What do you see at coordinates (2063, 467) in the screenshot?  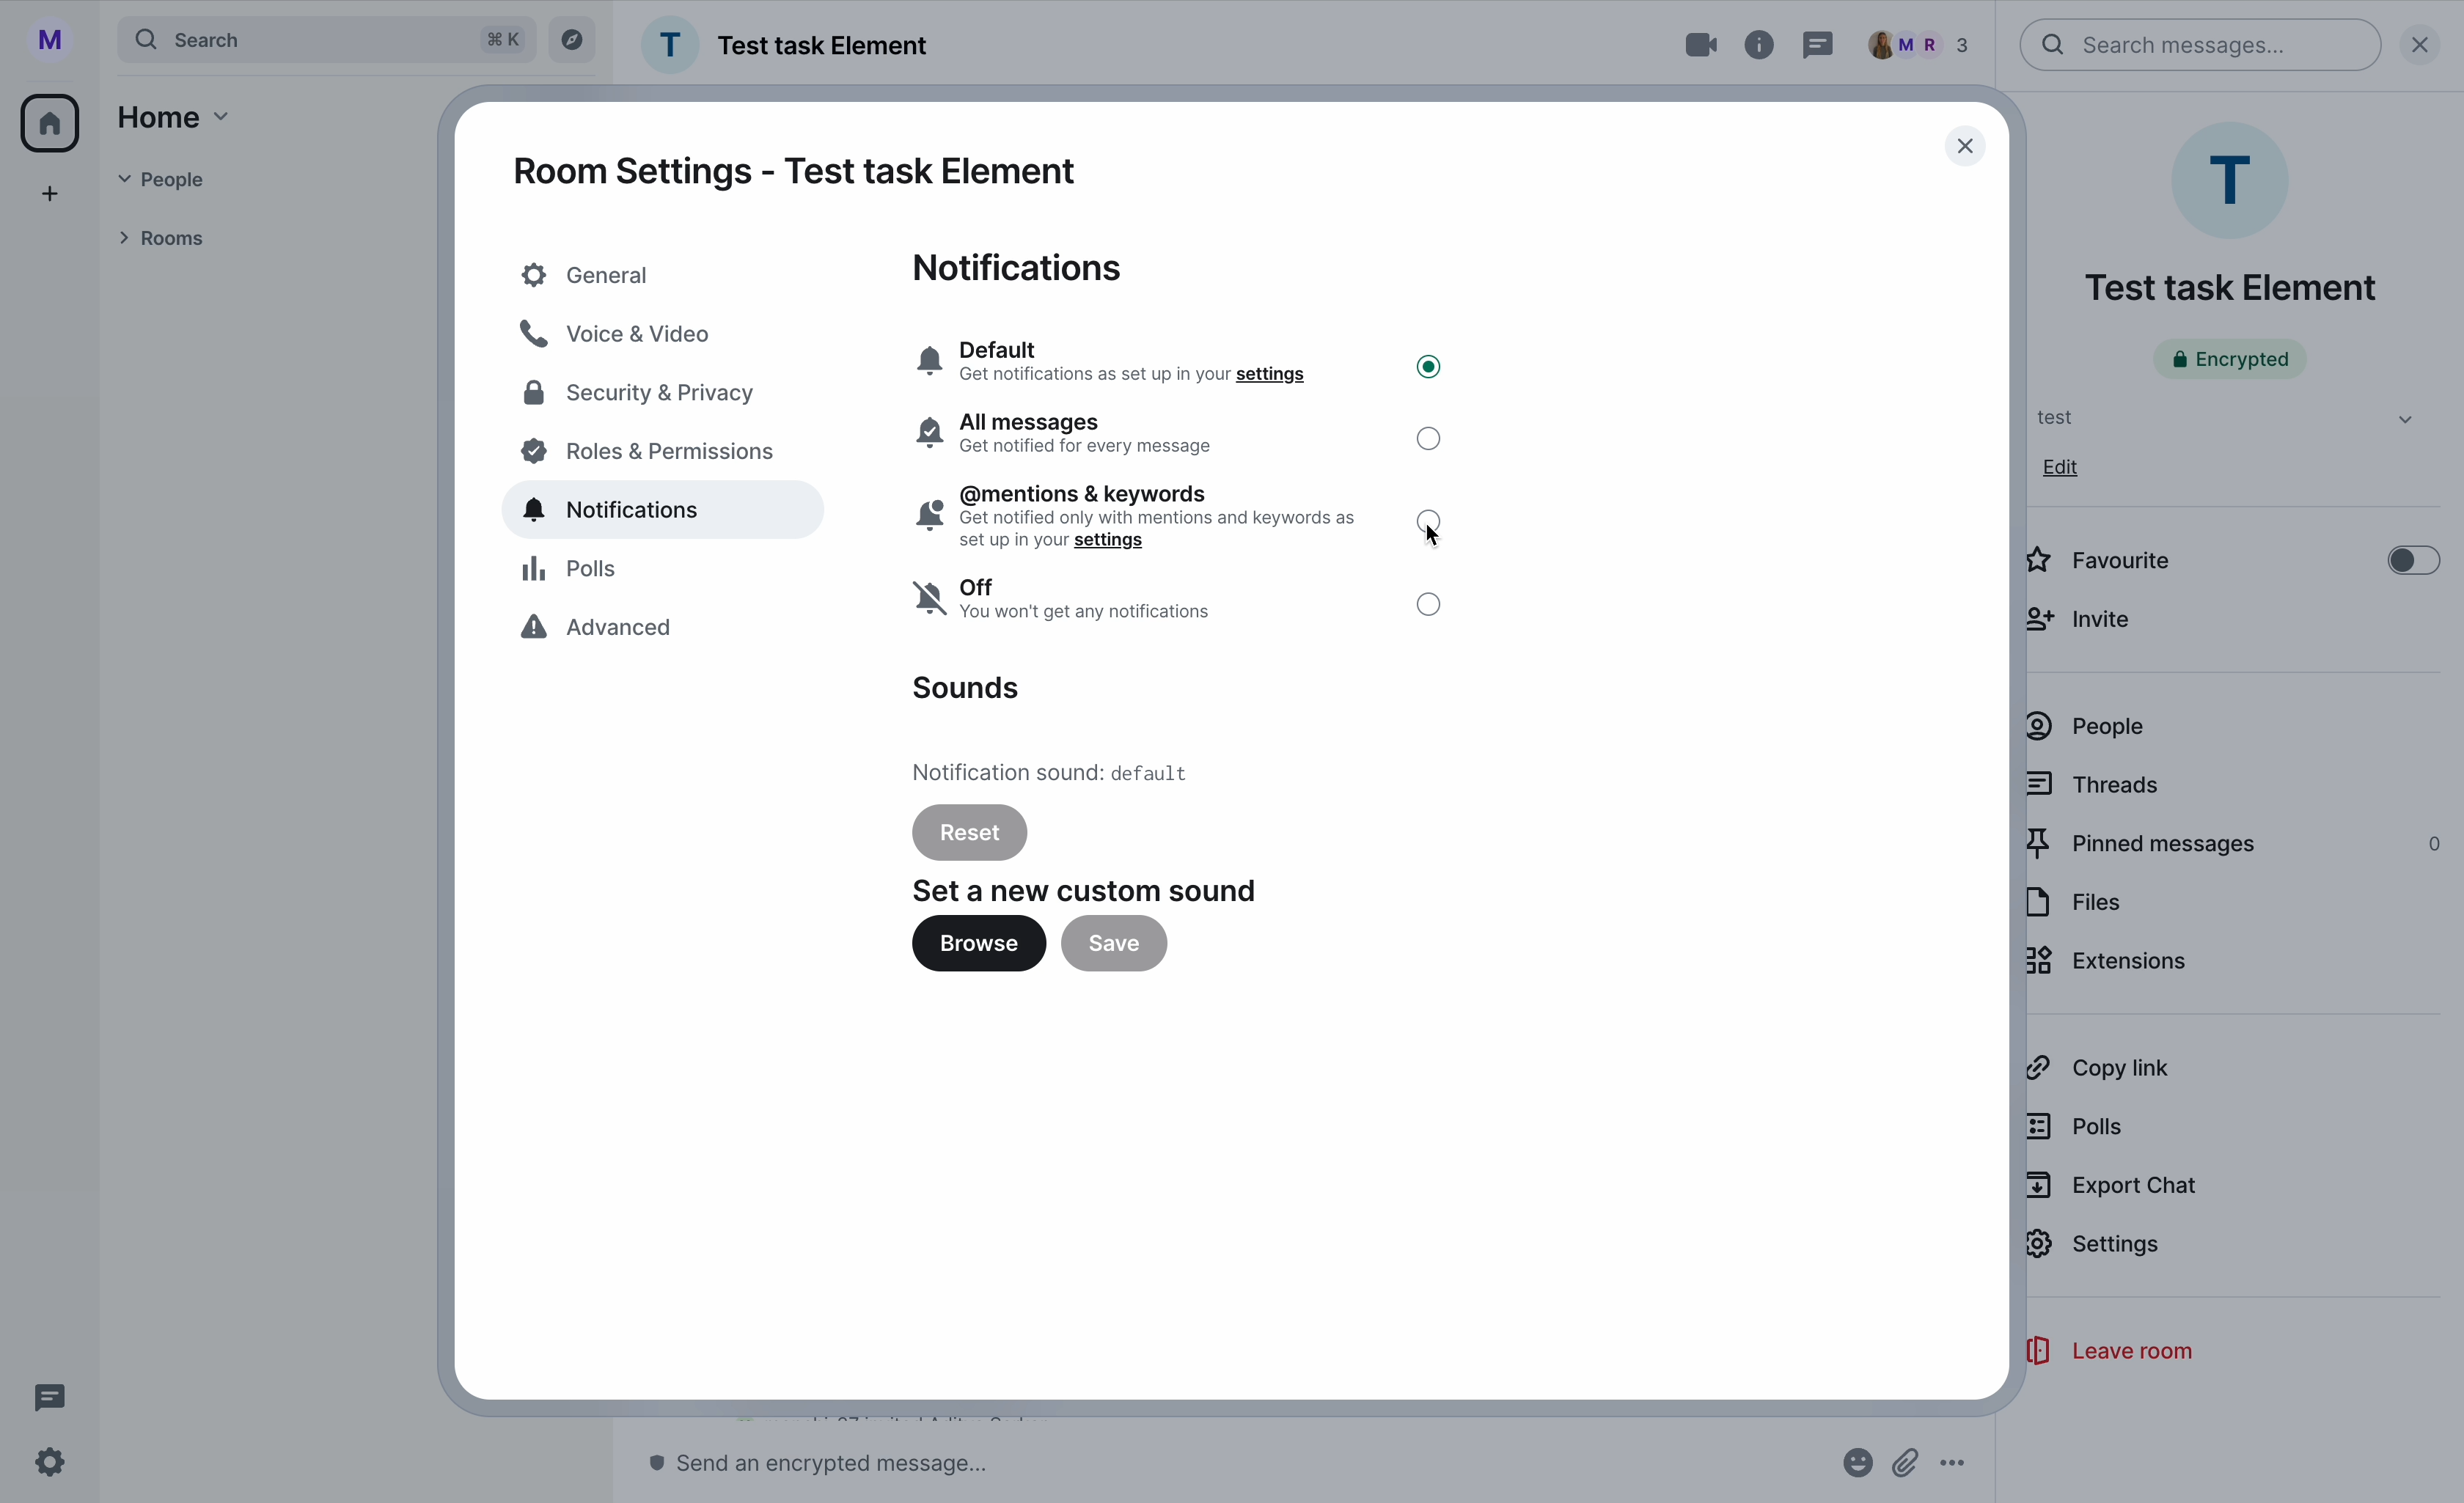 I see `edit` at bounding box center [2063, 467].